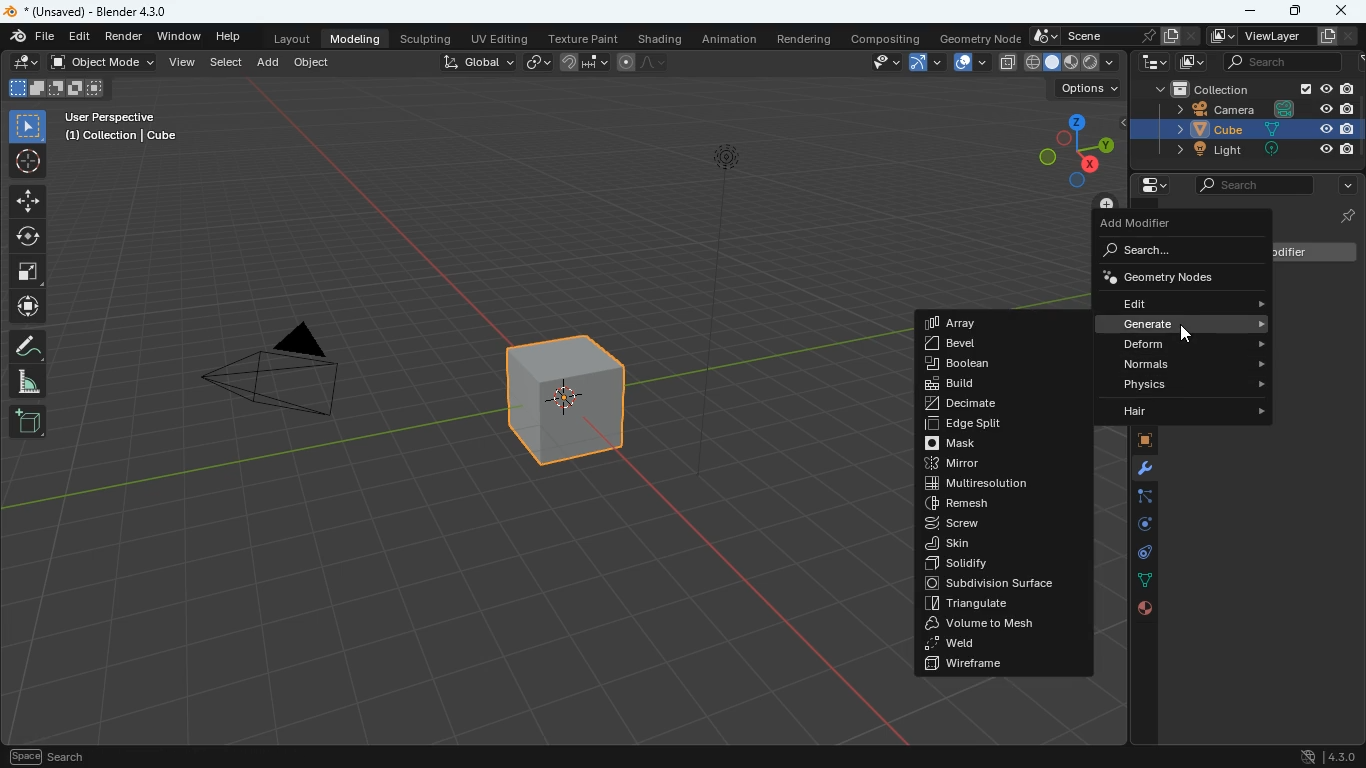 This screenshot has height=768, width=1366. What do you see at coordinates (1190, 63) in the screenshot?
I see `image` at bounding box center [1190, 63].